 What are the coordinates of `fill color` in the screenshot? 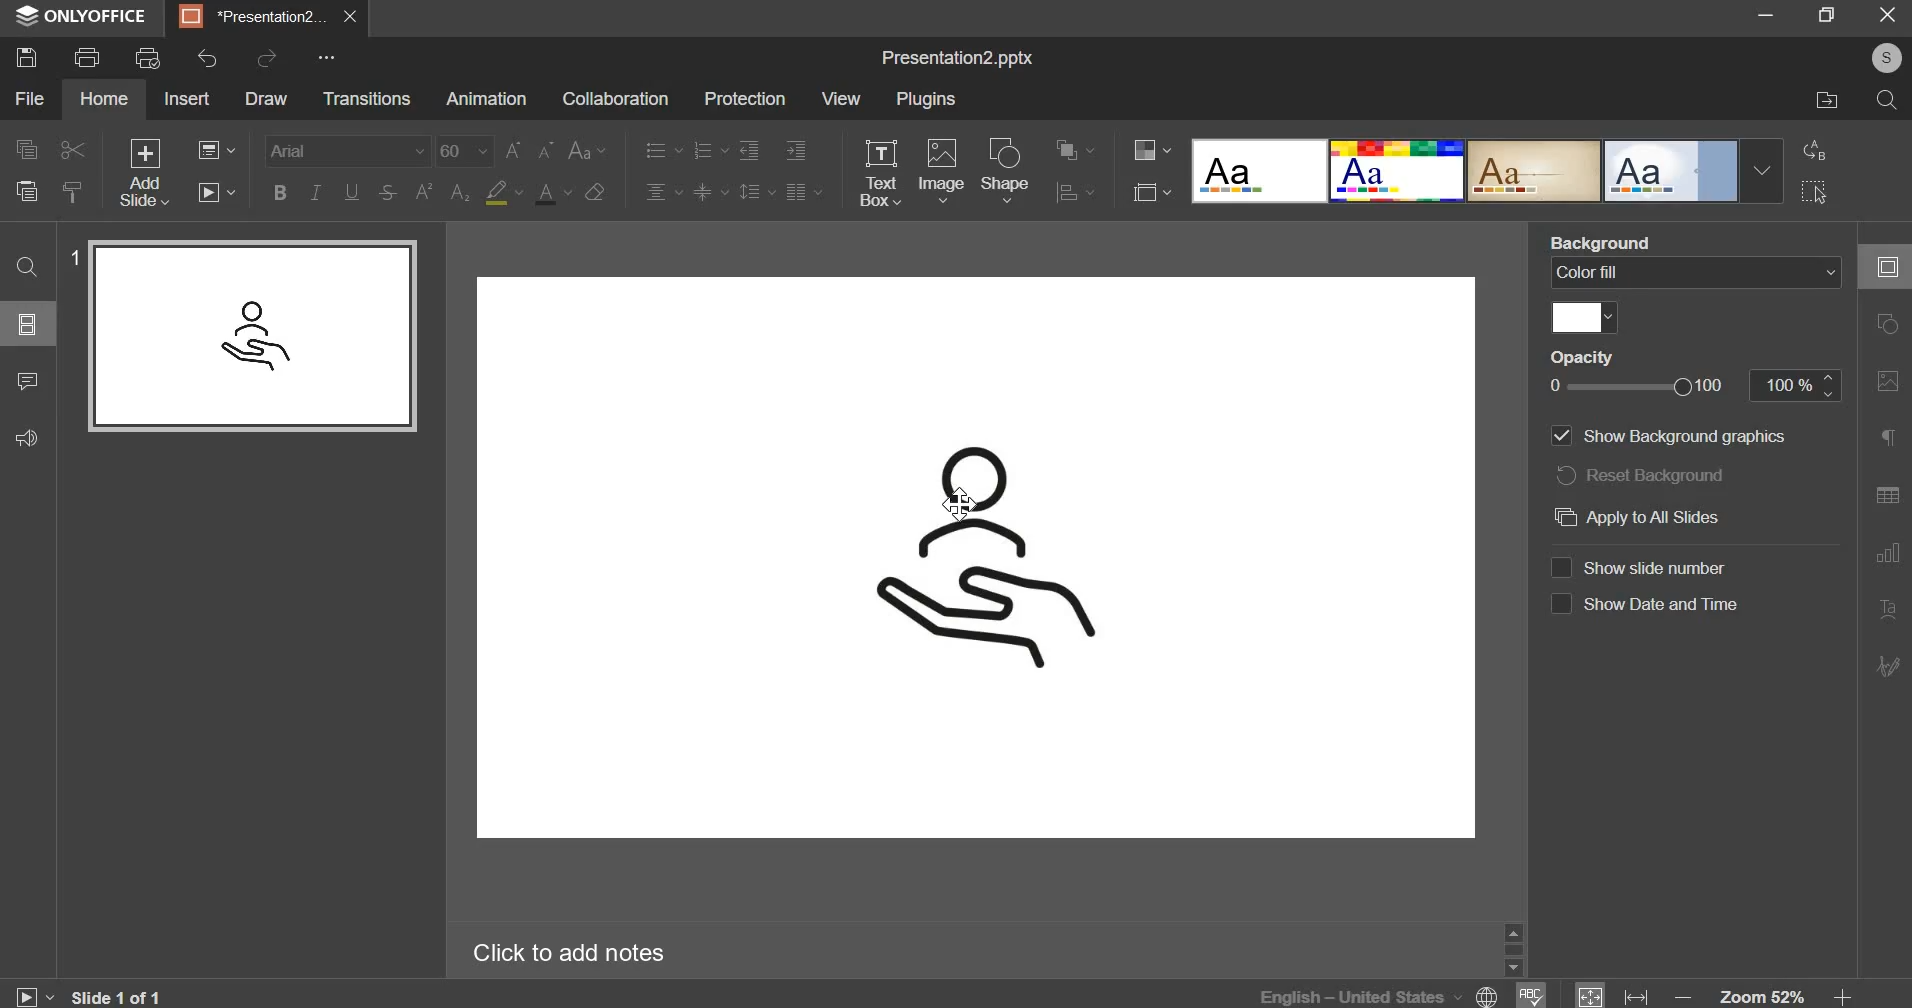 It's located at (1579, 320).